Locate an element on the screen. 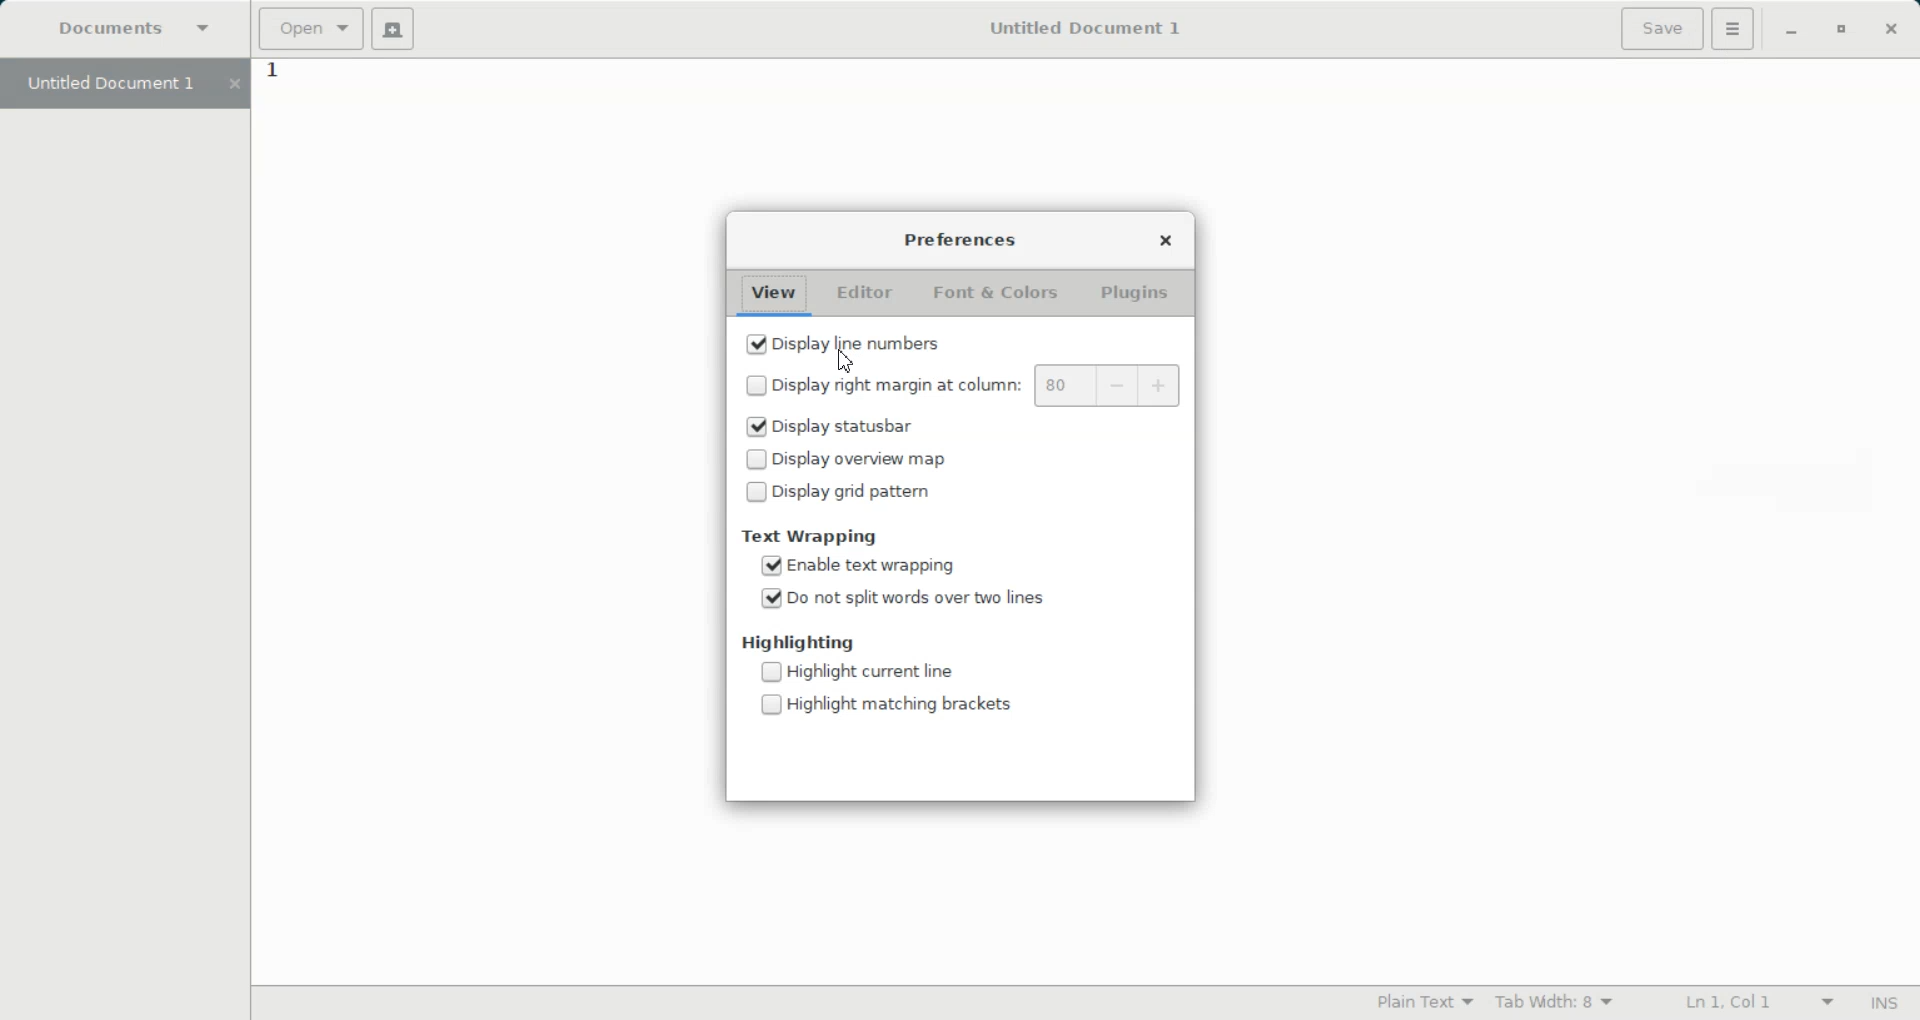 The width and height of the screenshot is (1920, 1020). Maximize is located at coordinates (1843, 31).